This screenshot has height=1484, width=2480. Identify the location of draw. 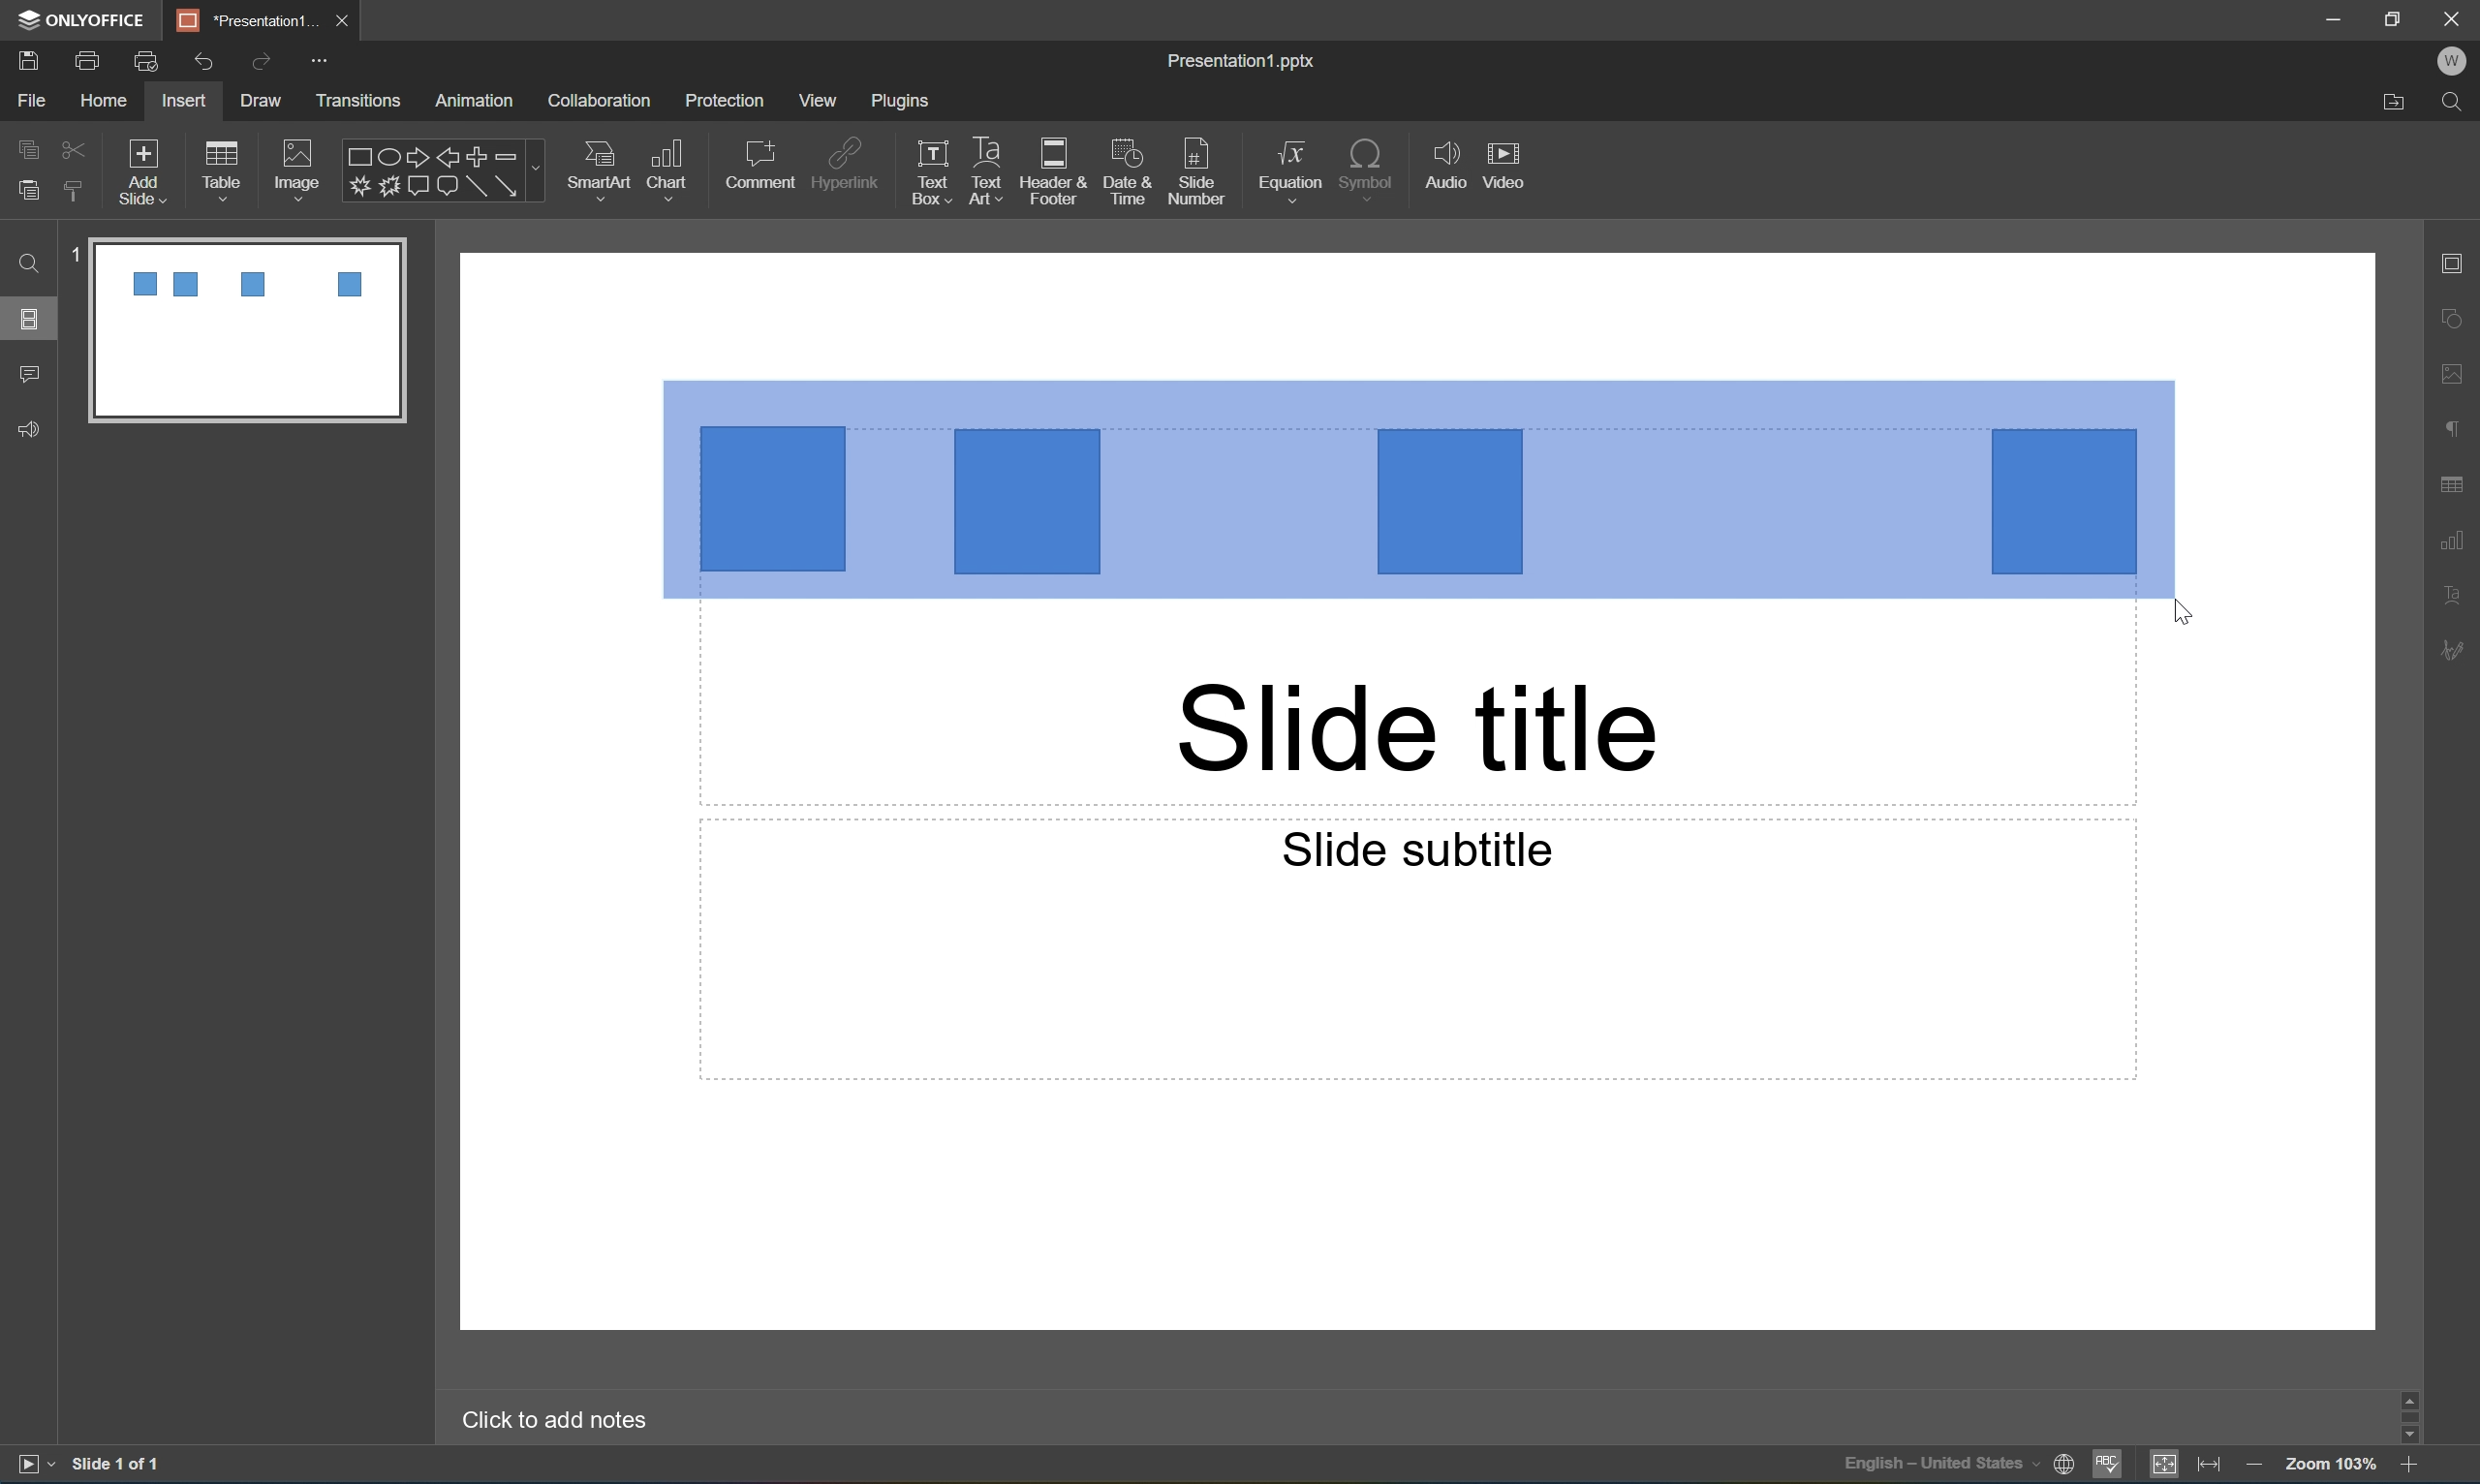
(257, 100).